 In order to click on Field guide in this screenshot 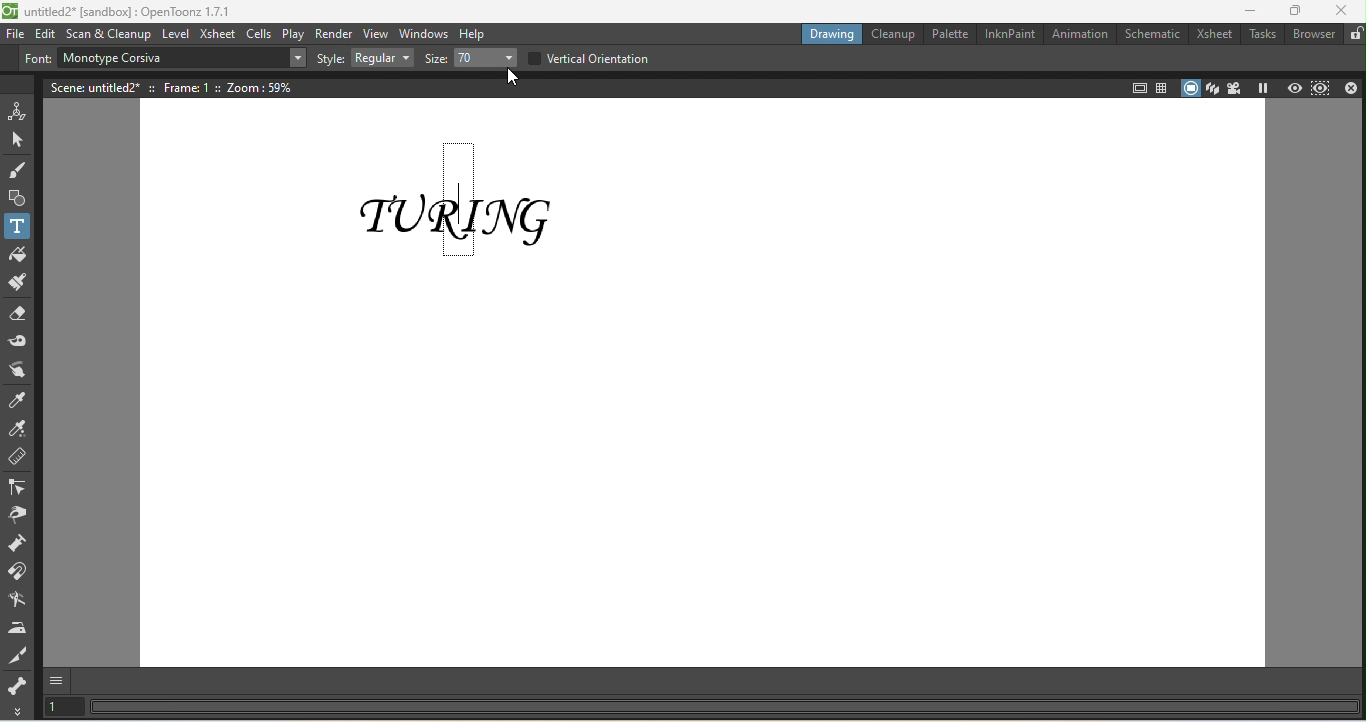, I will do `click(1137, 86)`.